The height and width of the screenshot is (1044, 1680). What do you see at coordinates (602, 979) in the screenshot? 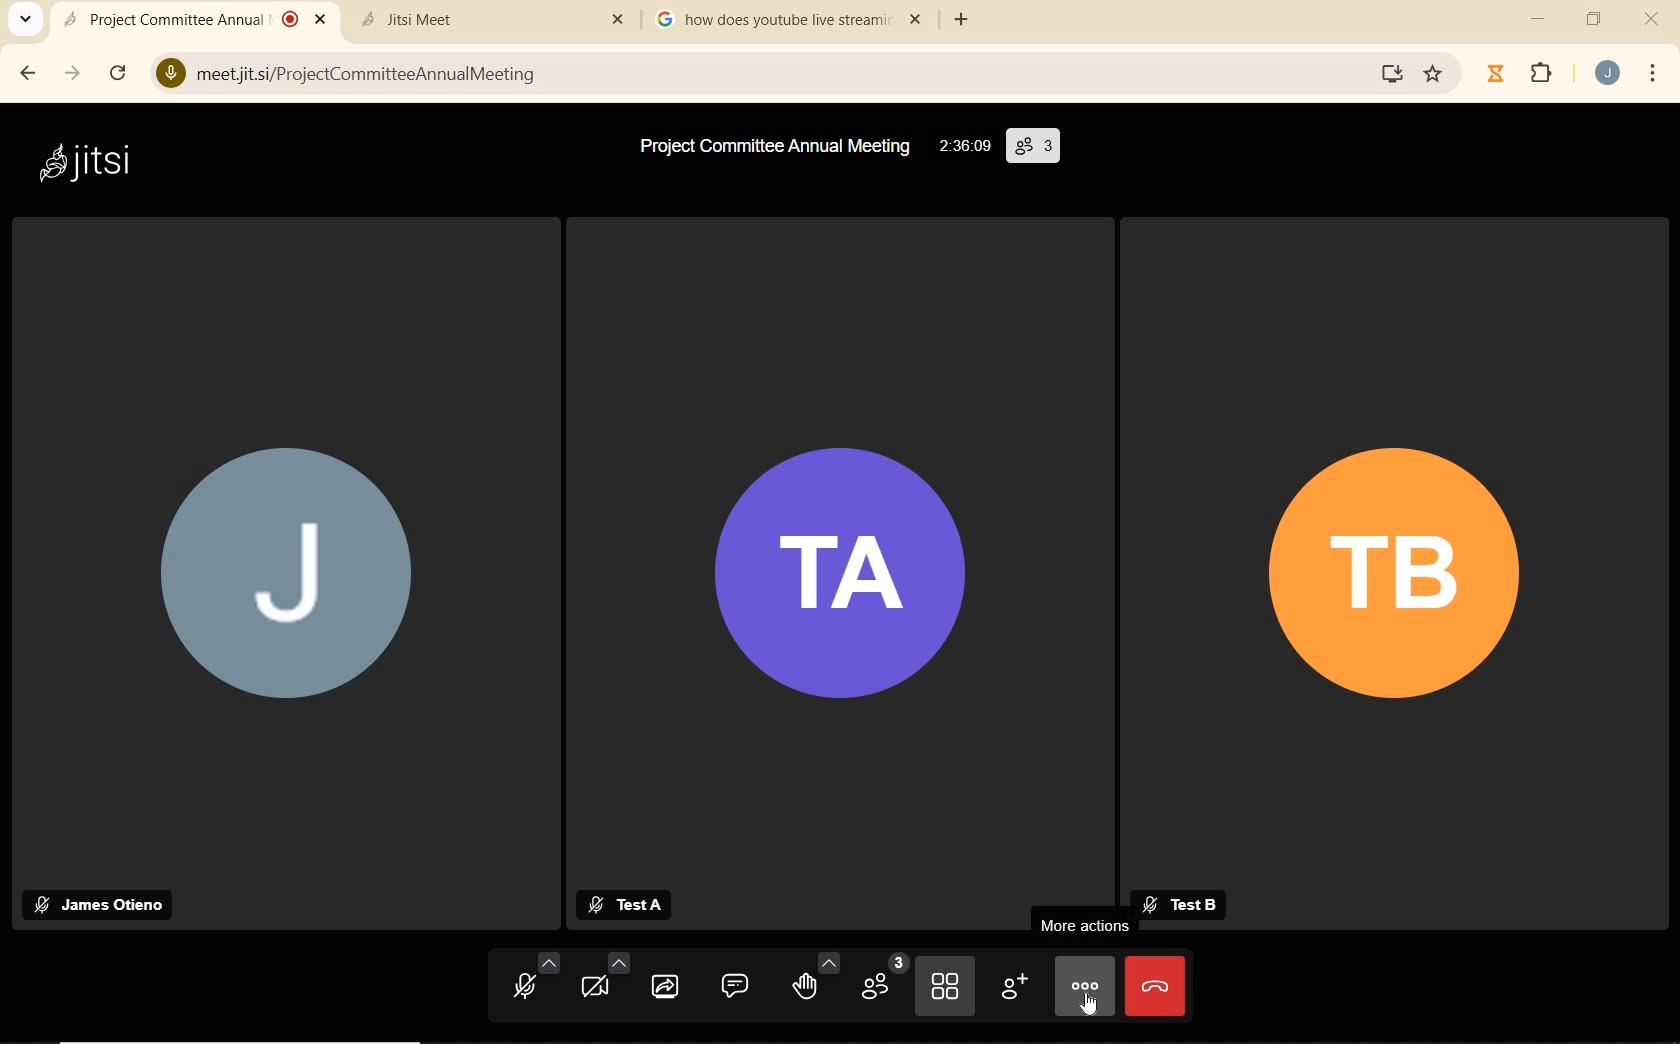
I see `CAMERA` at bounding box center [602, 979].